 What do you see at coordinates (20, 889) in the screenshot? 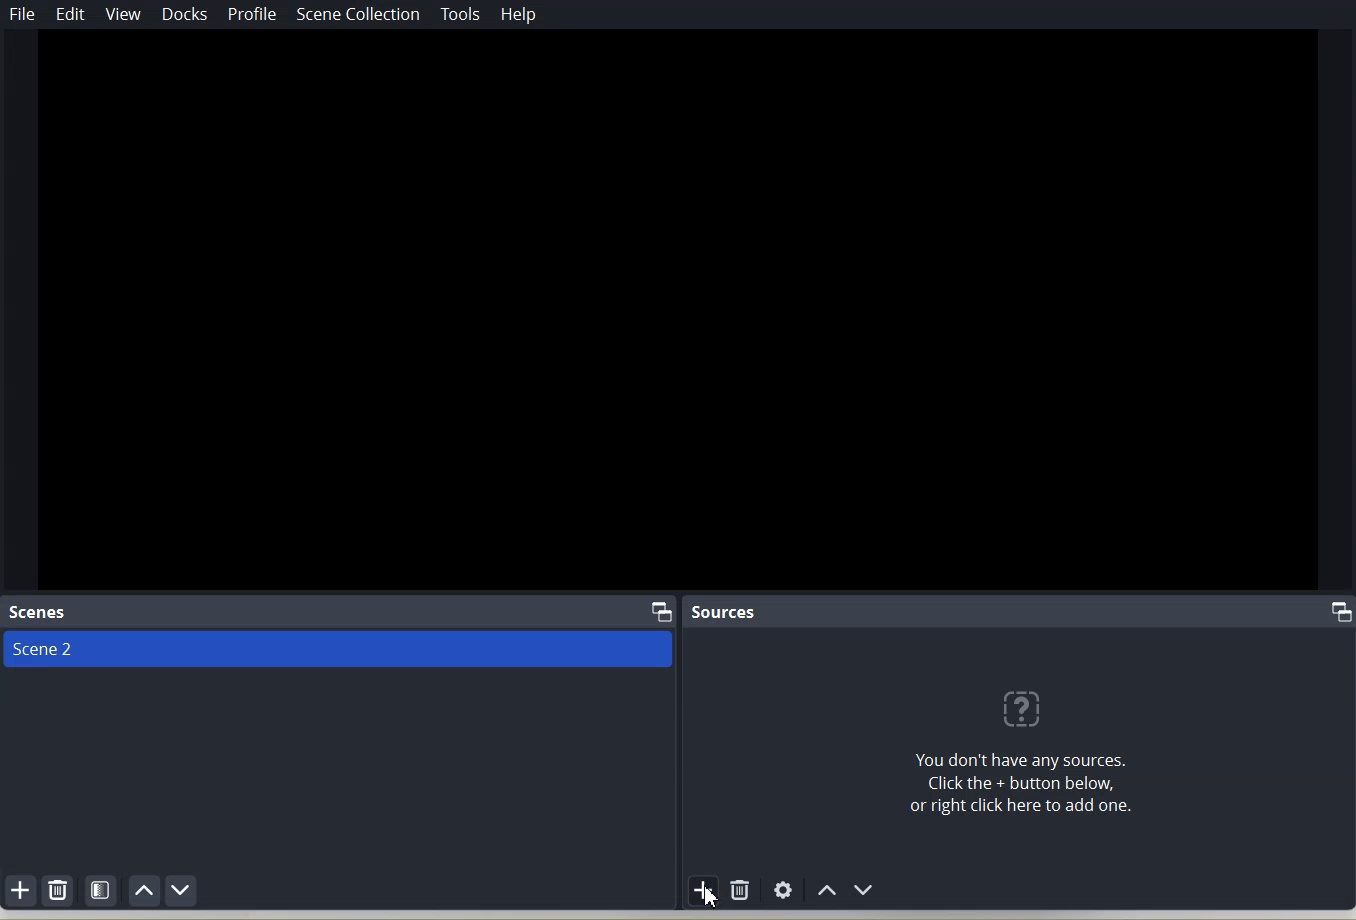
I see `Add Scene` at bounding box center [20, 889].